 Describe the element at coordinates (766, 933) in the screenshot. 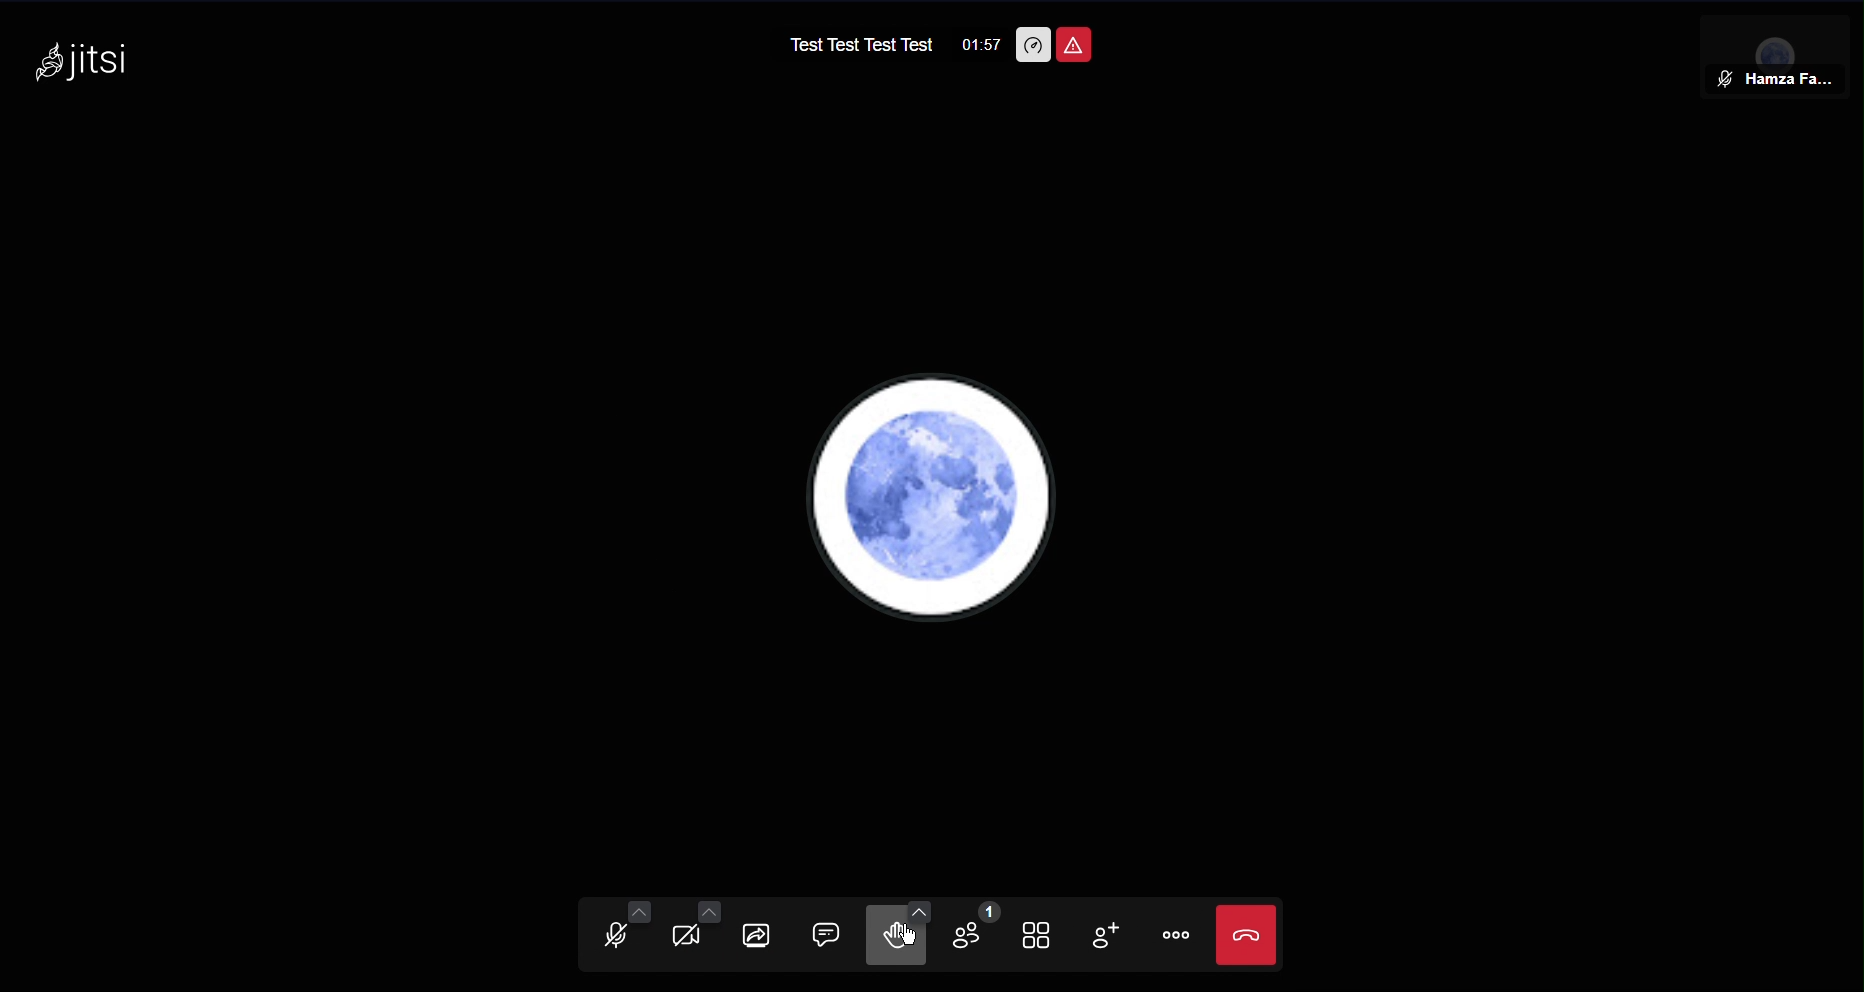

I see `Share Screen` at that location.